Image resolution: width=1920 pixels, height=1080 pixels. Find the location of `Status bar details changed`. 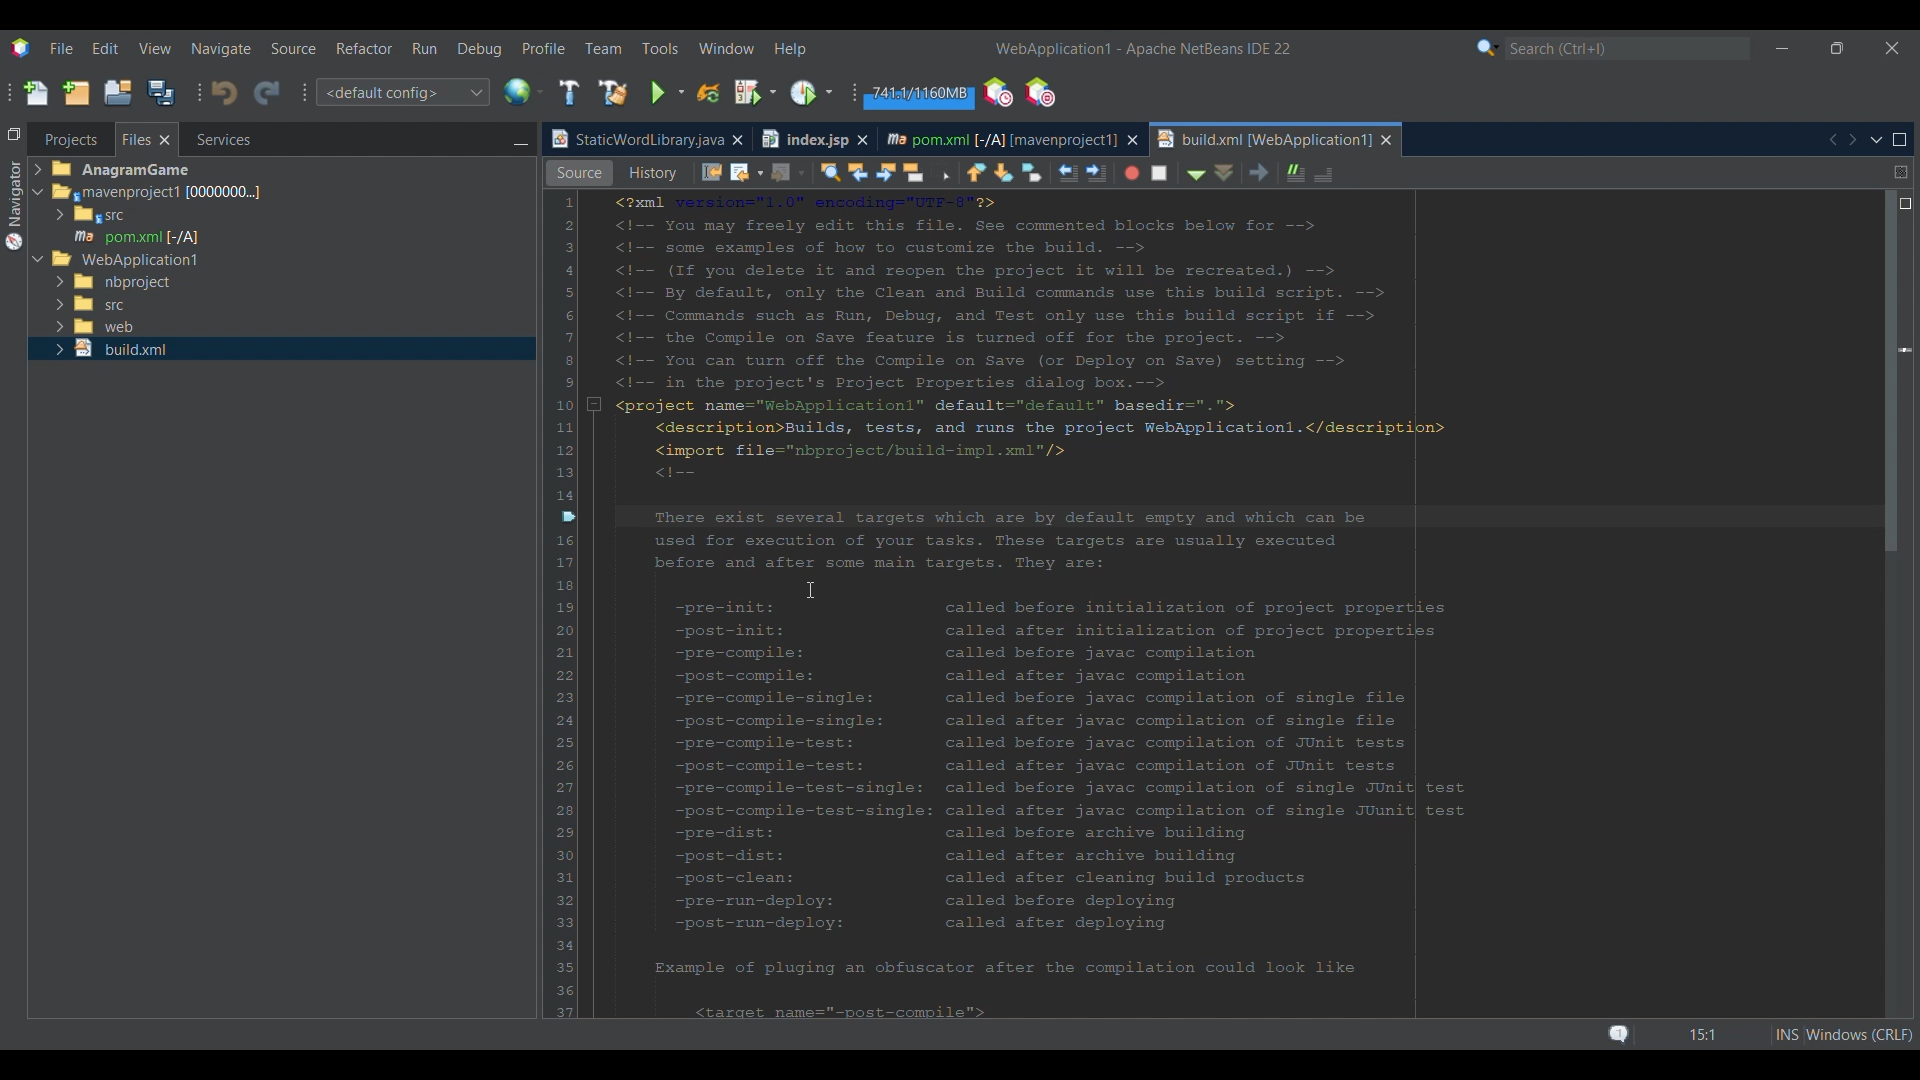

Status bar details changed is located at coordinates (1759, 1034).